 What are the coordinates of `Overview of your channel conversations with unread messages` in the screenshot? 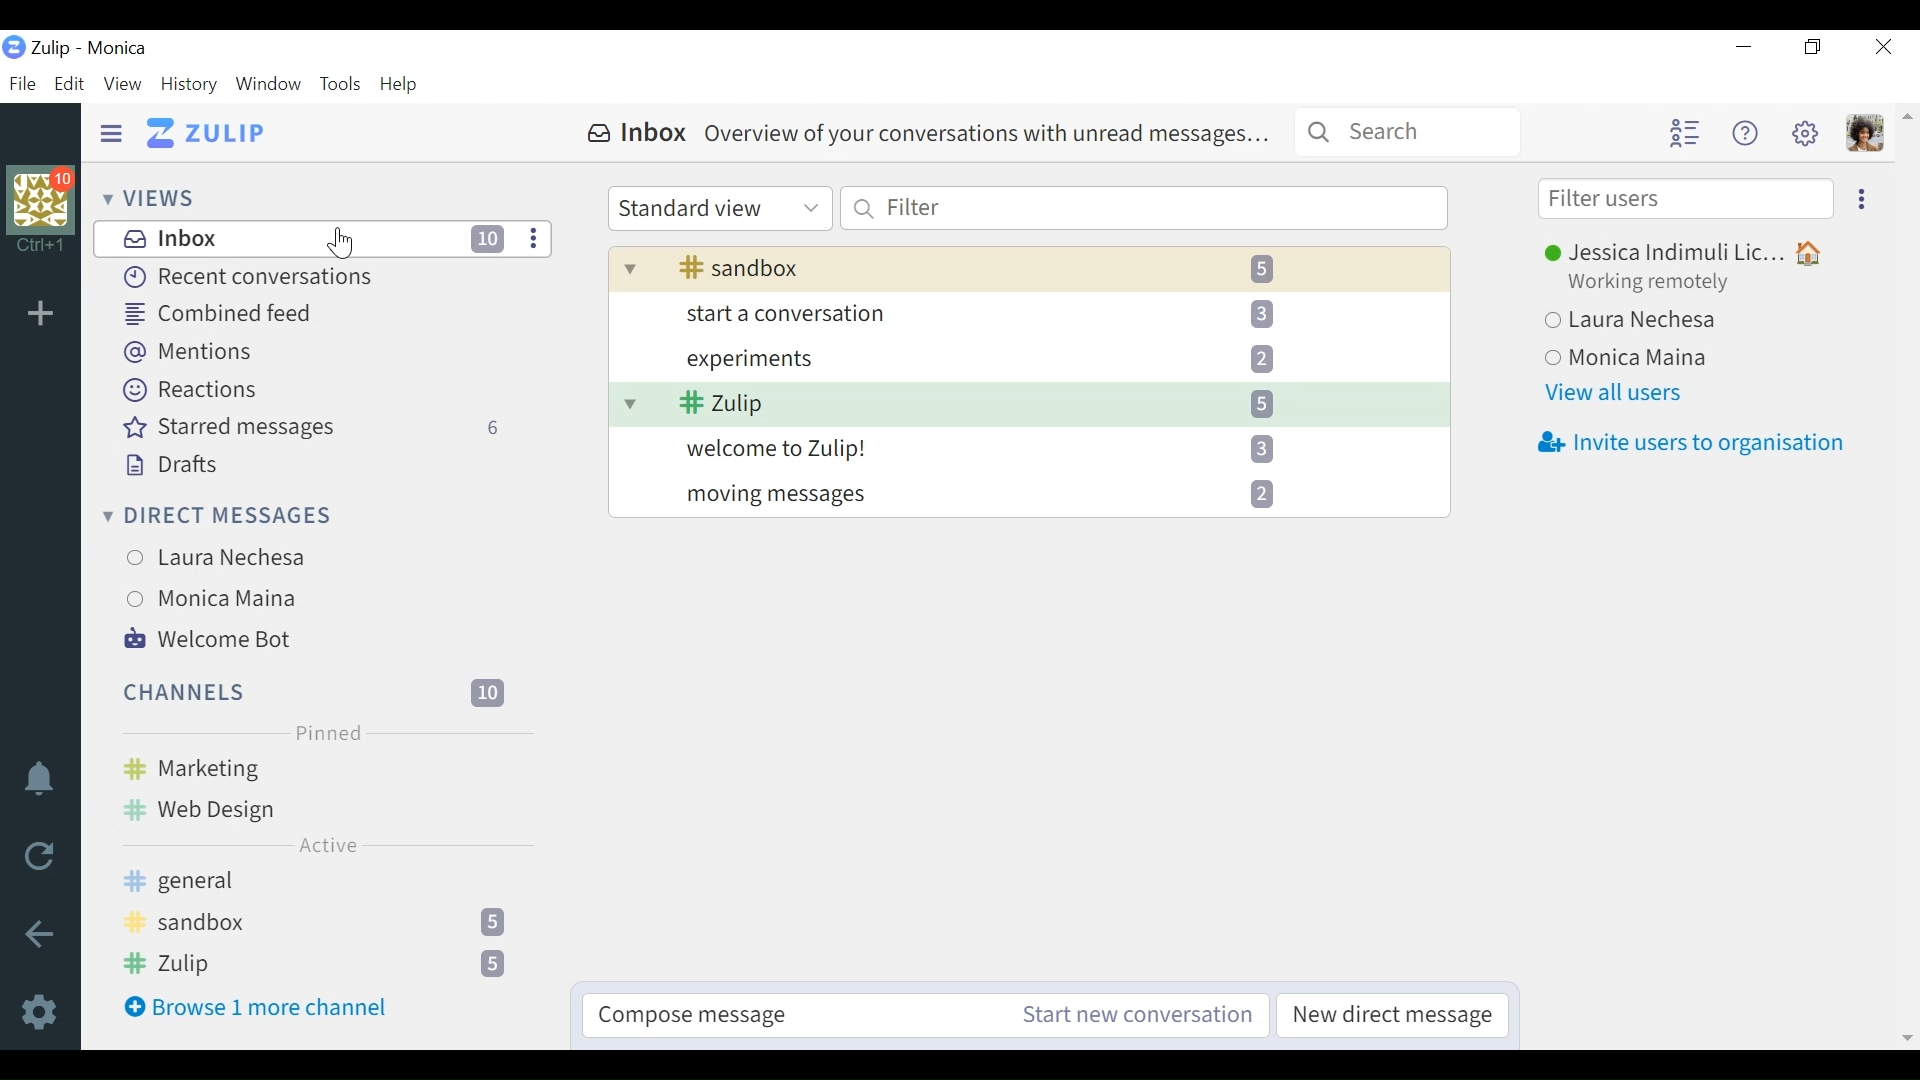 It's located at (1029, 268).